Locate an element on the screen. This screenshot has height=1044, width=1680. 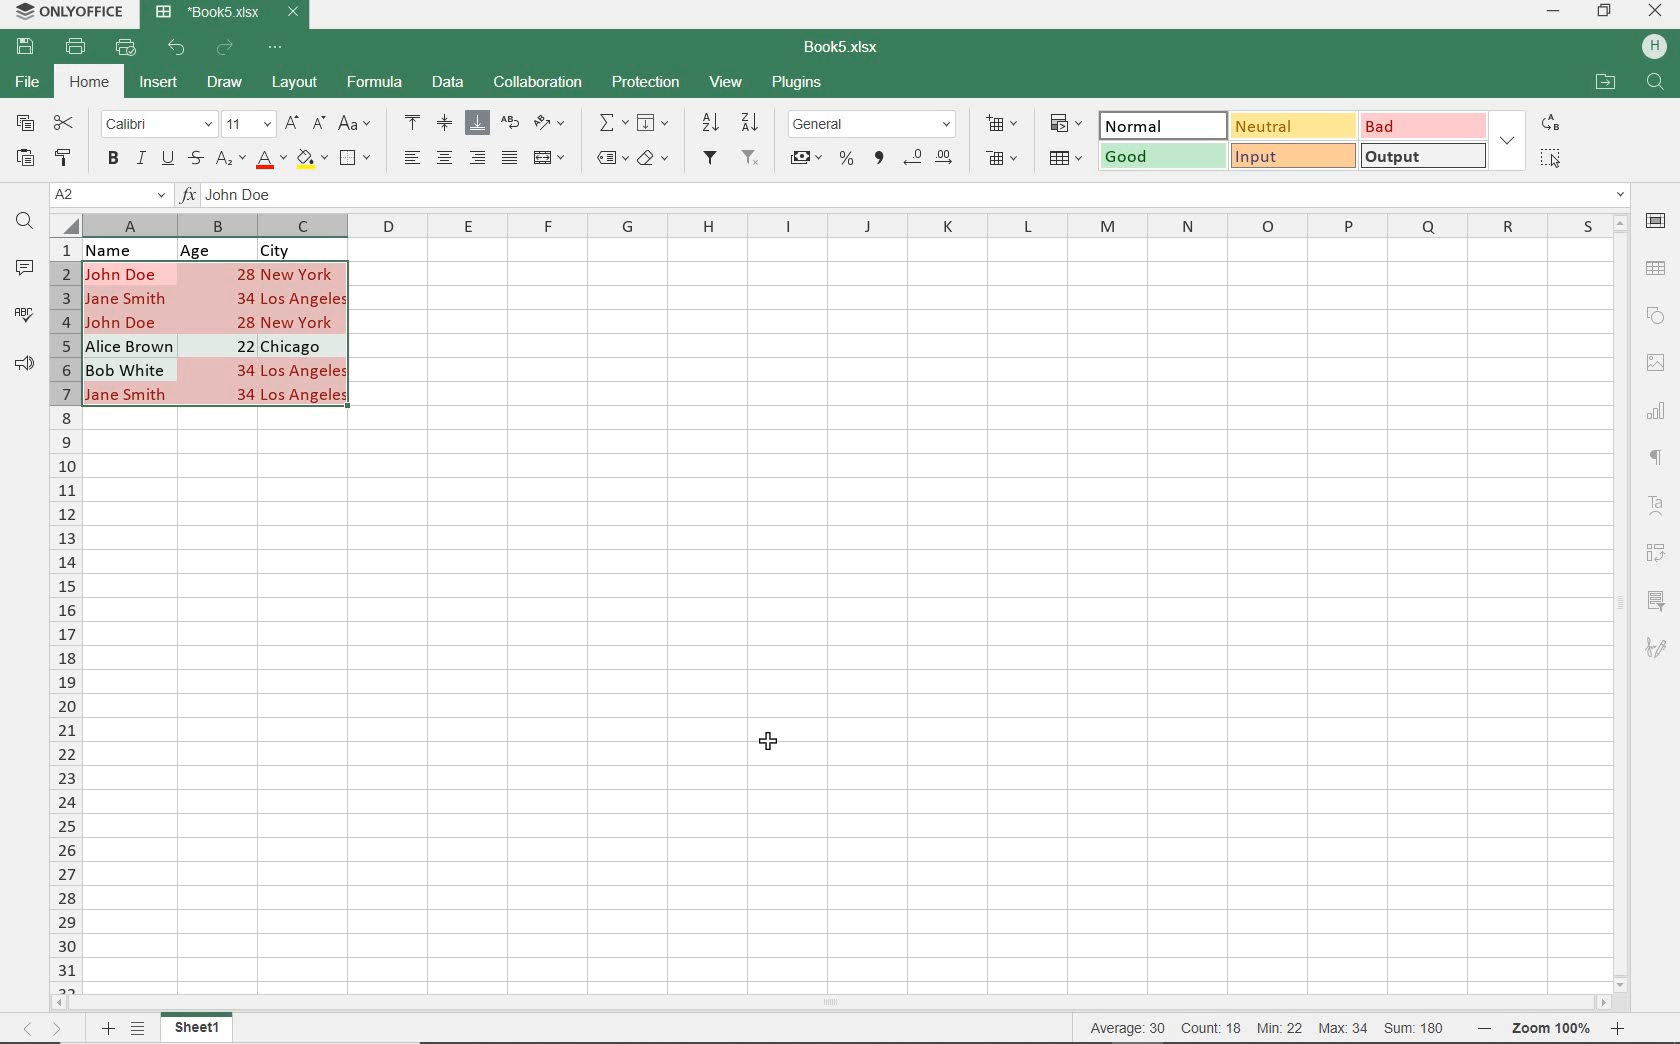
CUSTOMIZE QUICK ACCESS TOOLBAR is located at coordinates (281, 46).